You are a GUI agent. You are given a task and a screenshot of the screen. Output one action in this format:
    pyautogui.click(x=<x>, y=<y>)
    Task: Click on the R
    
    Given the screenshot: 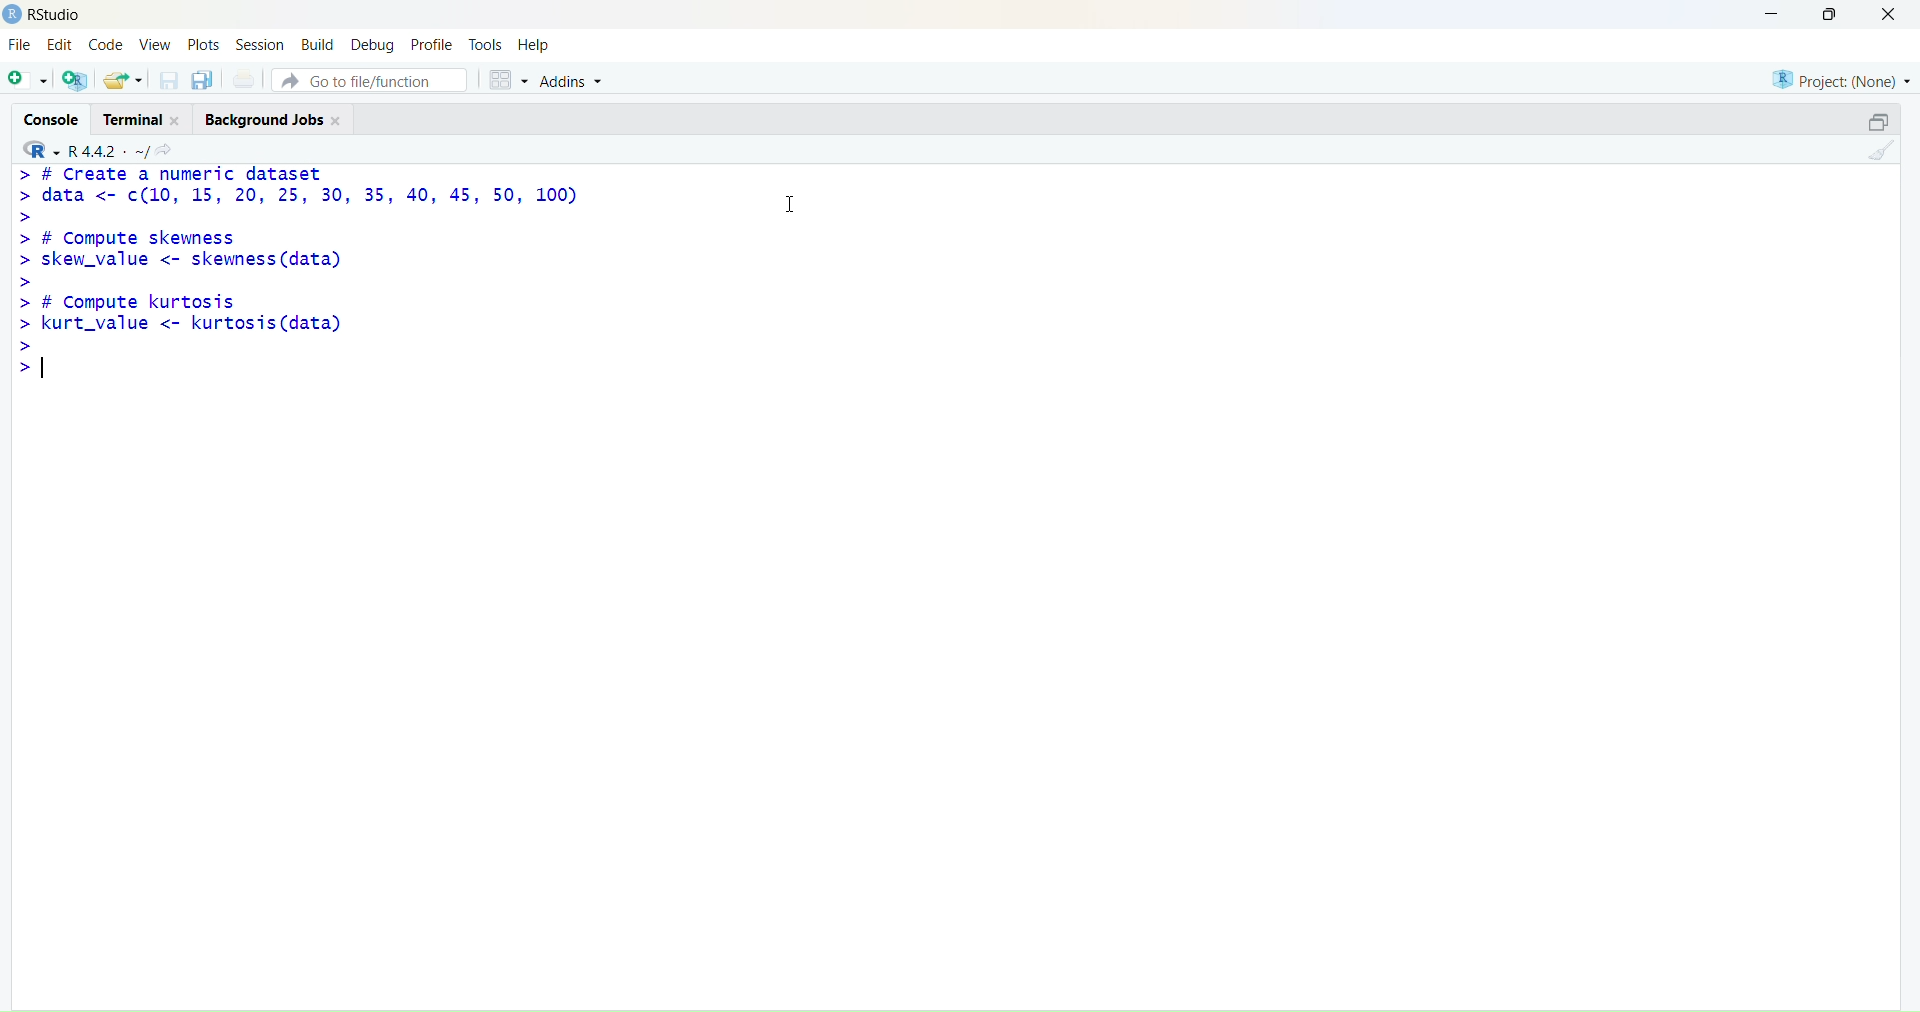 What is the action you would take?
    pyautogui.click(x=36, y=149)
    